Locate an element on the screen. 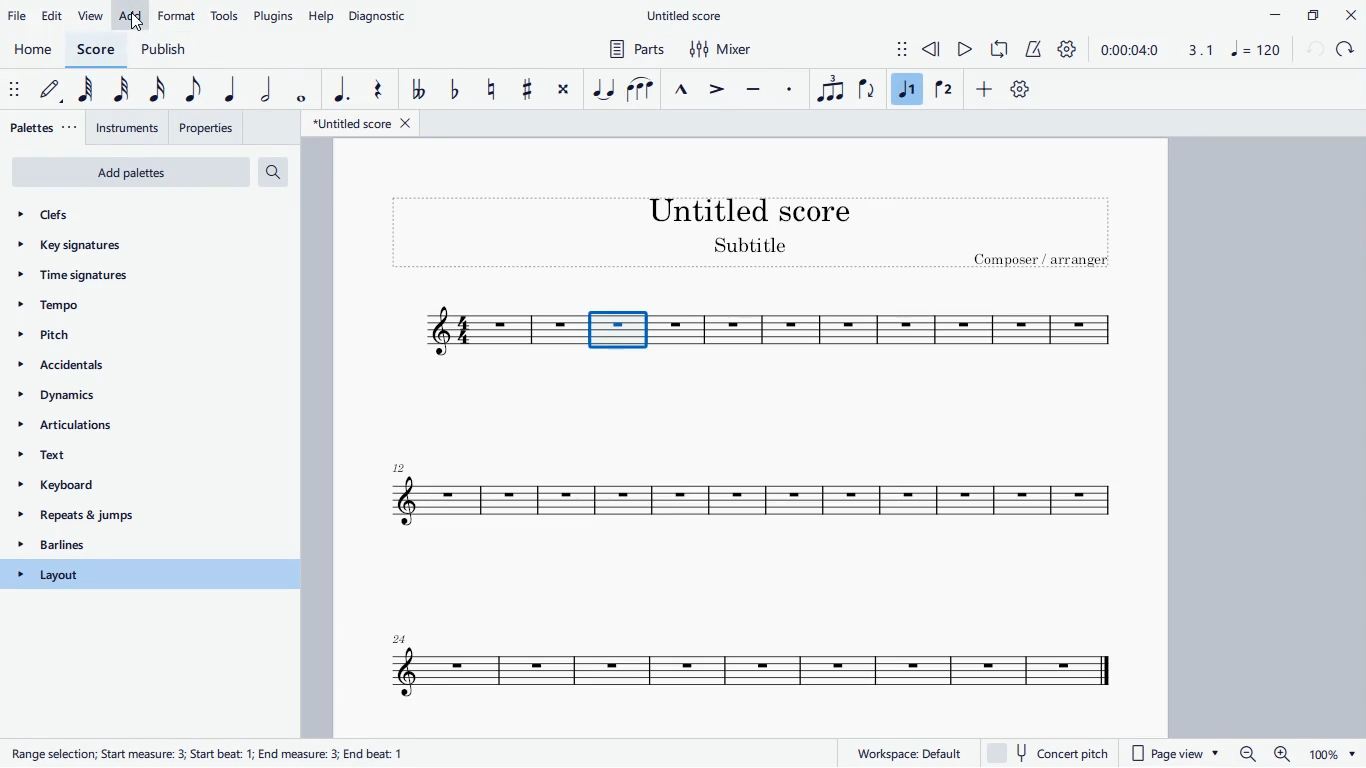 This screenshot has width=1366, height=768. metronome is located at coordinates (1035, 50).